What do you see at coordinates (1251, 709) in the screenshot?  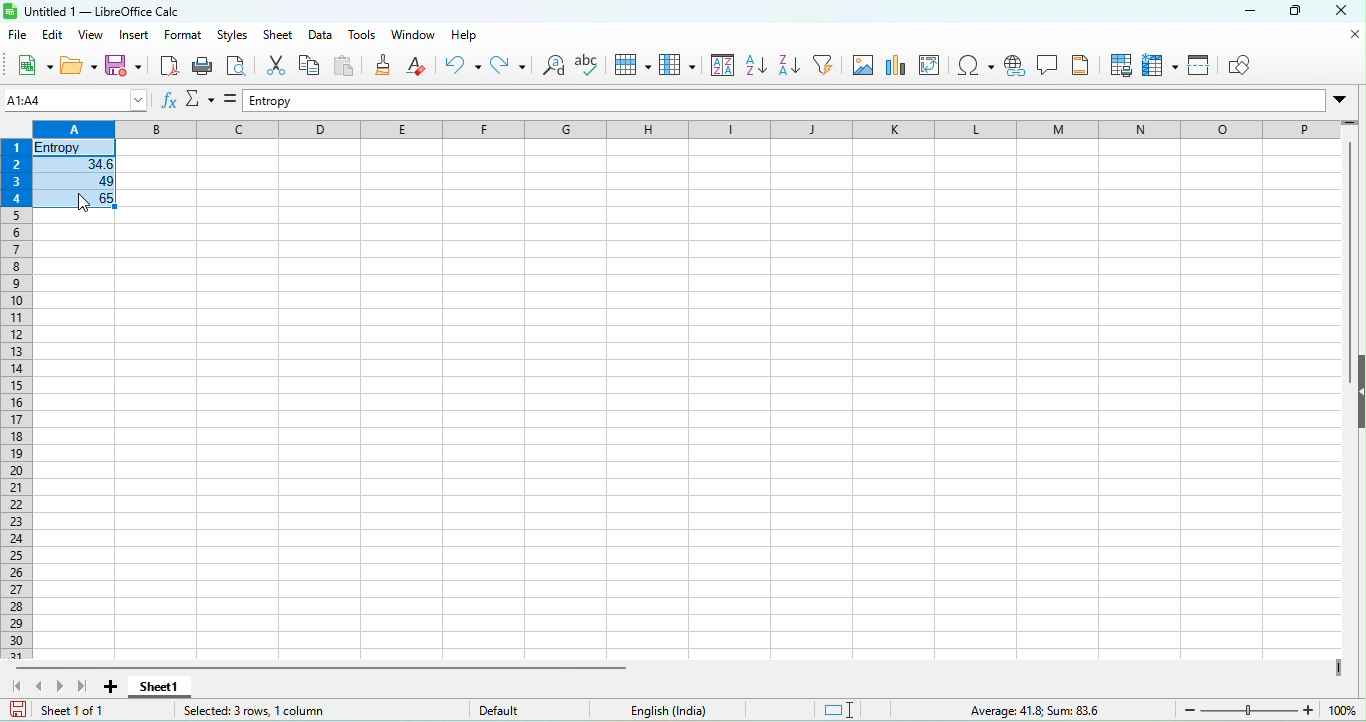 I see `zoom slider` at bounding box center [1251, 709].